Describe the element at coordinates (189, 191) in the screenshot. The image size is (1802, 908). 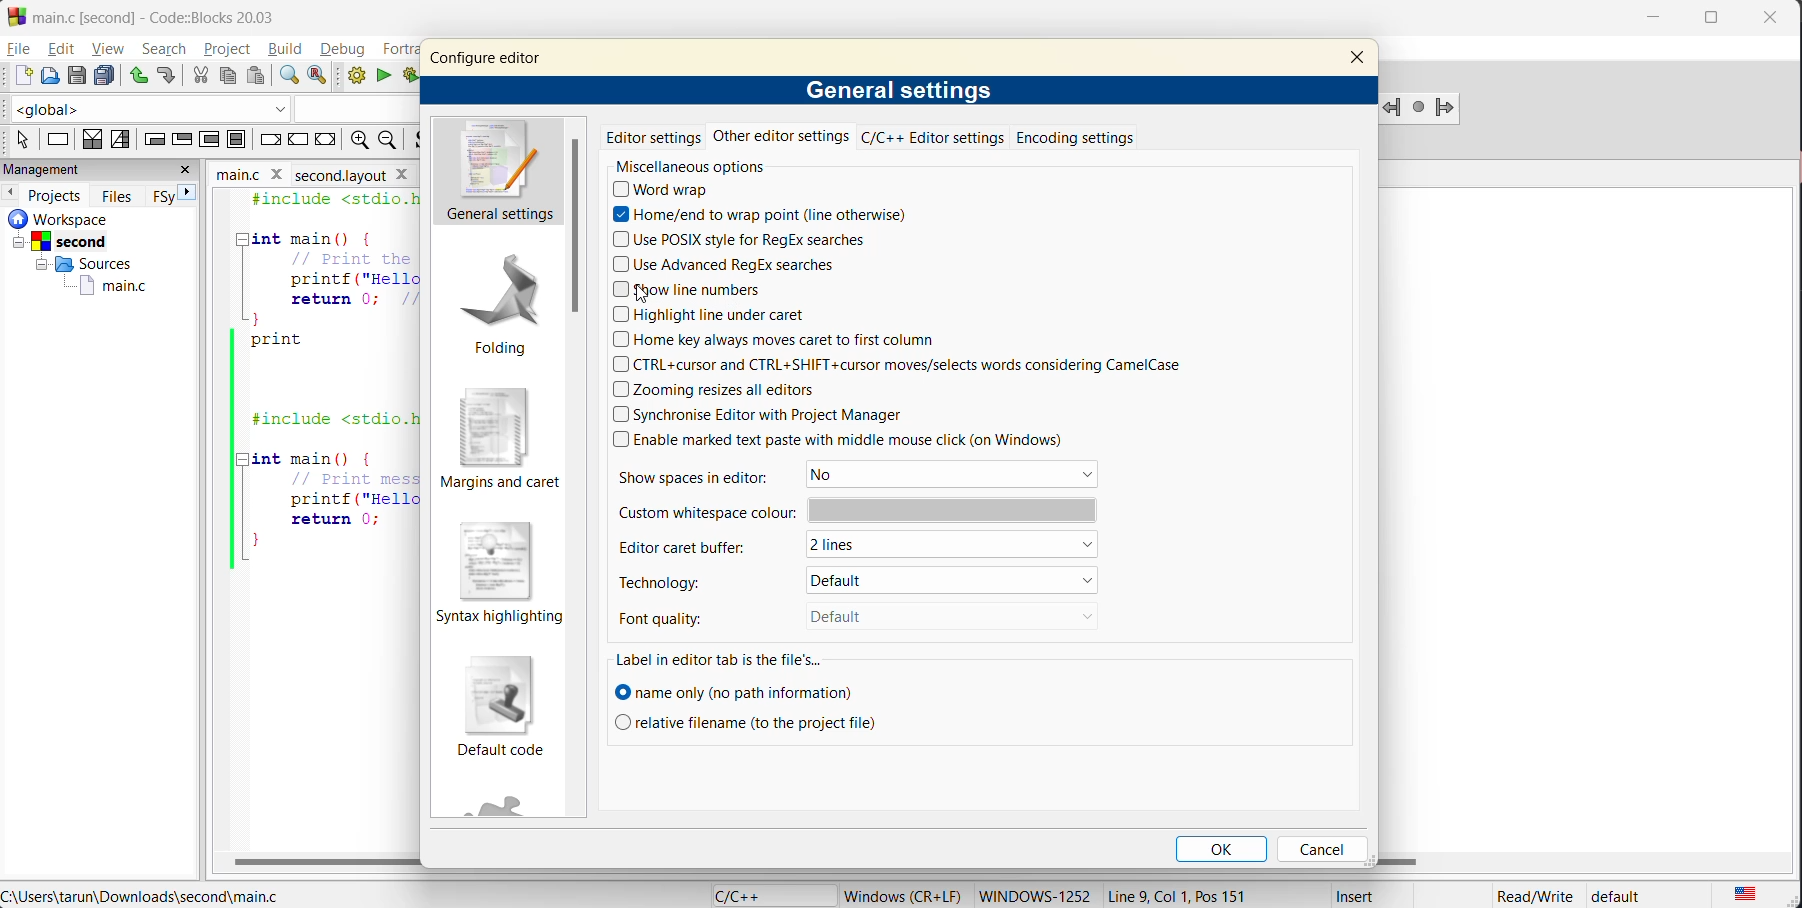
I see `next` at that location.